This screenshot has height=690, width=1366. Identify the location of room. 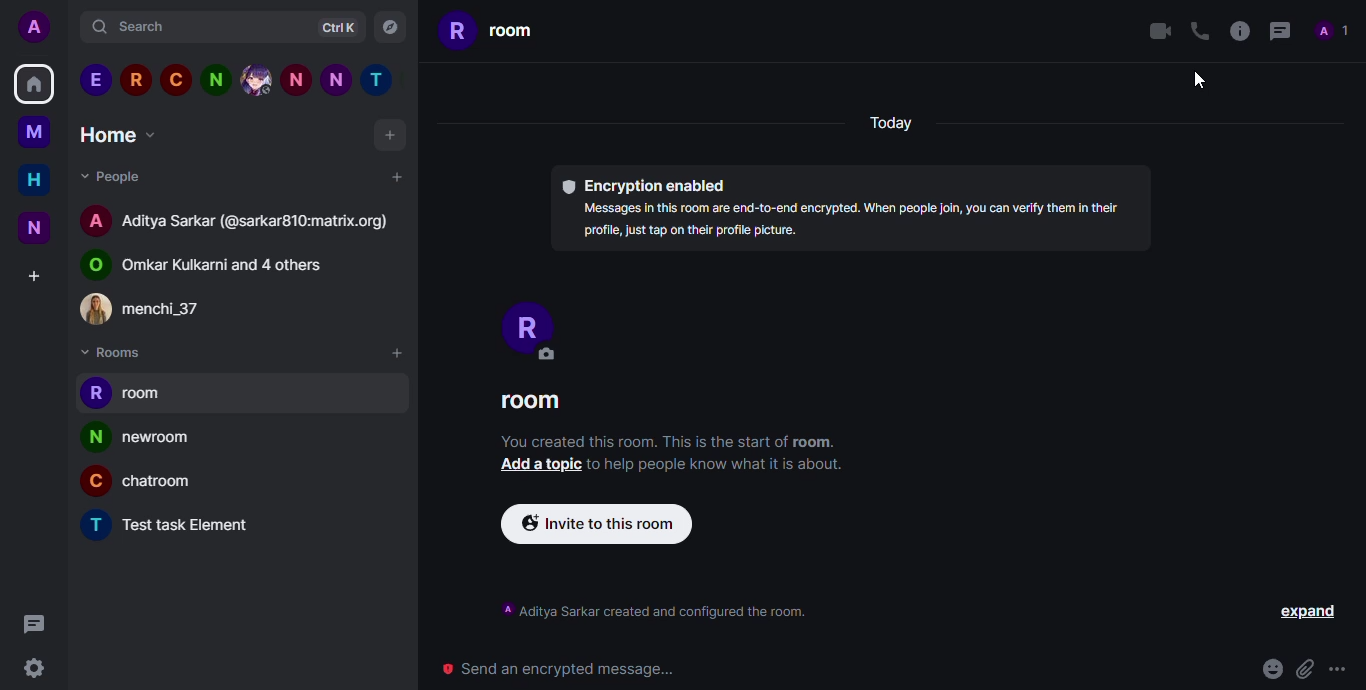
(150, 396).